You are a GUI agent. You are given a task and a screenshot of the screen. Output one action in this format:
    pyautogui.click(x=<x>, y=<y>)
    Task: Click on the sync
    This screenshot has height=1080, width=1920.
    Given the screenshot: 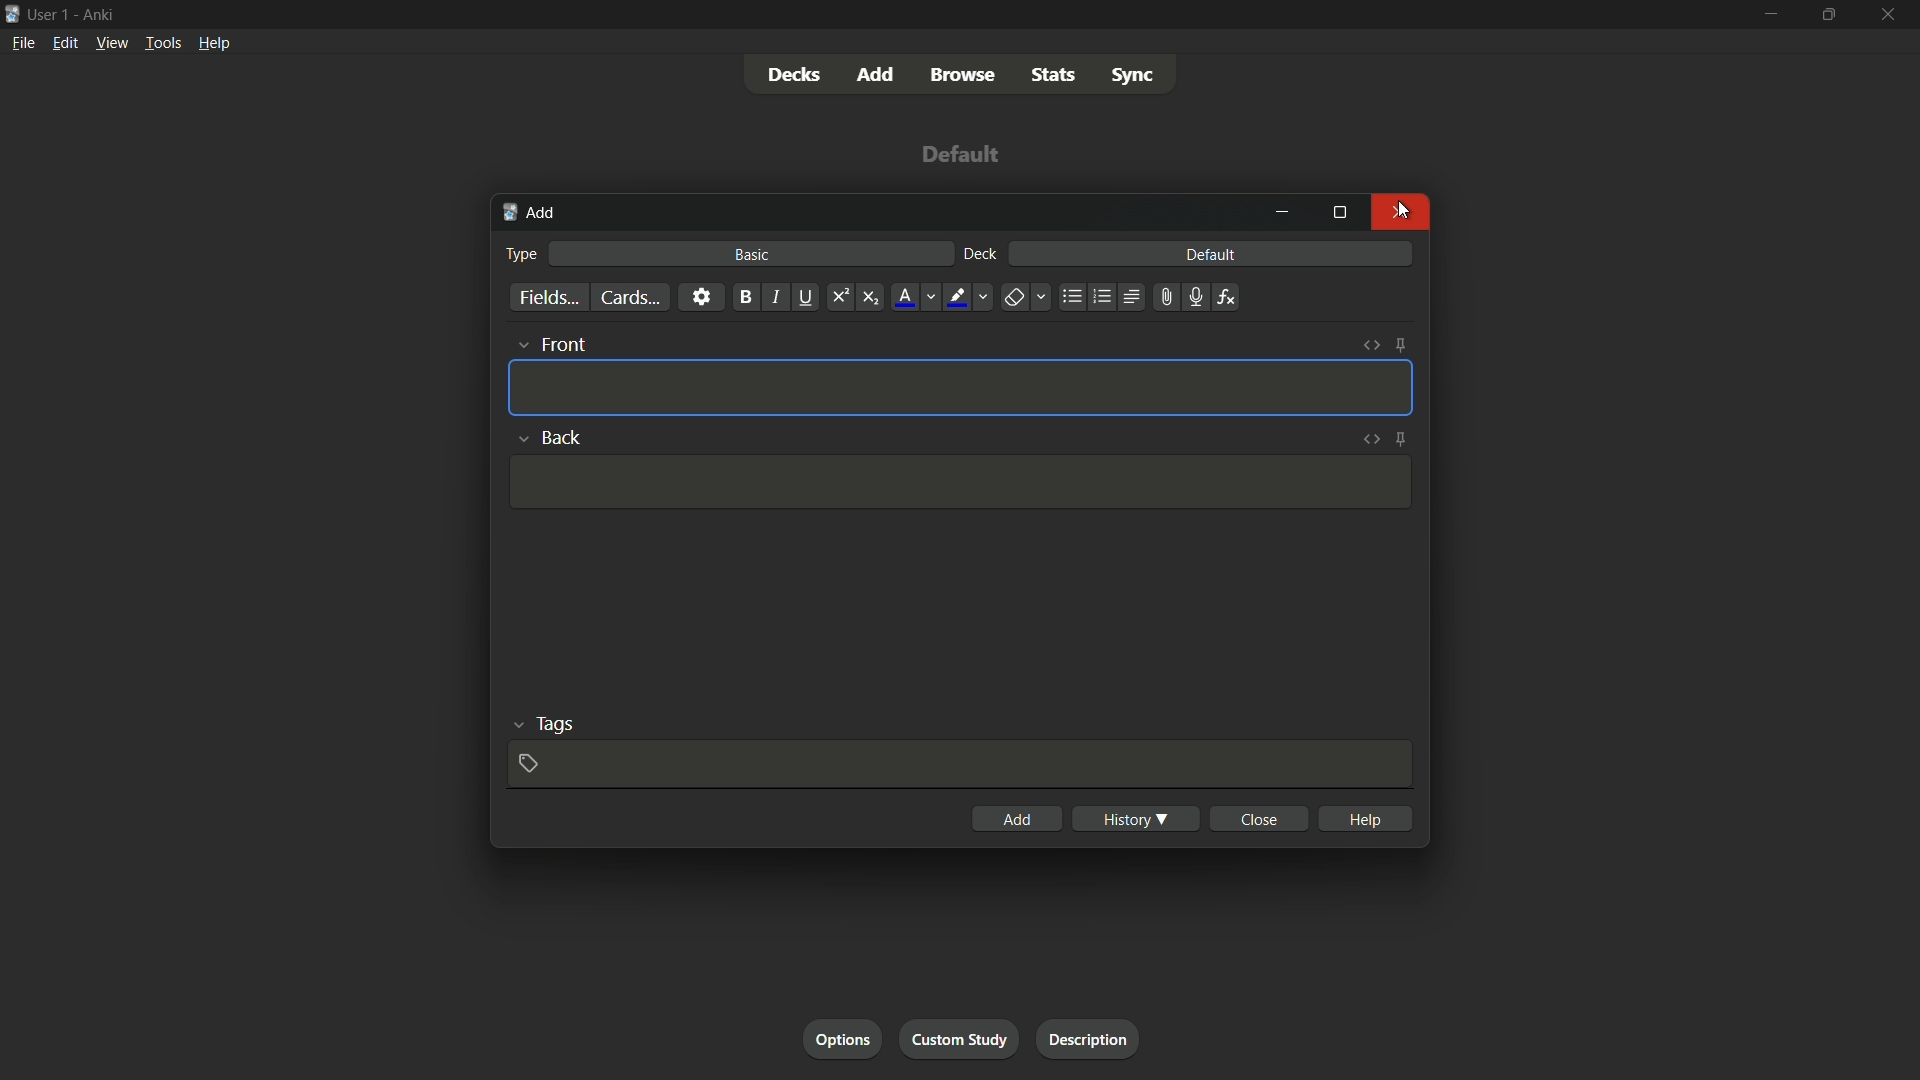 What is the action you would take?
    pyautogui.click(x=1136, y=76)
    